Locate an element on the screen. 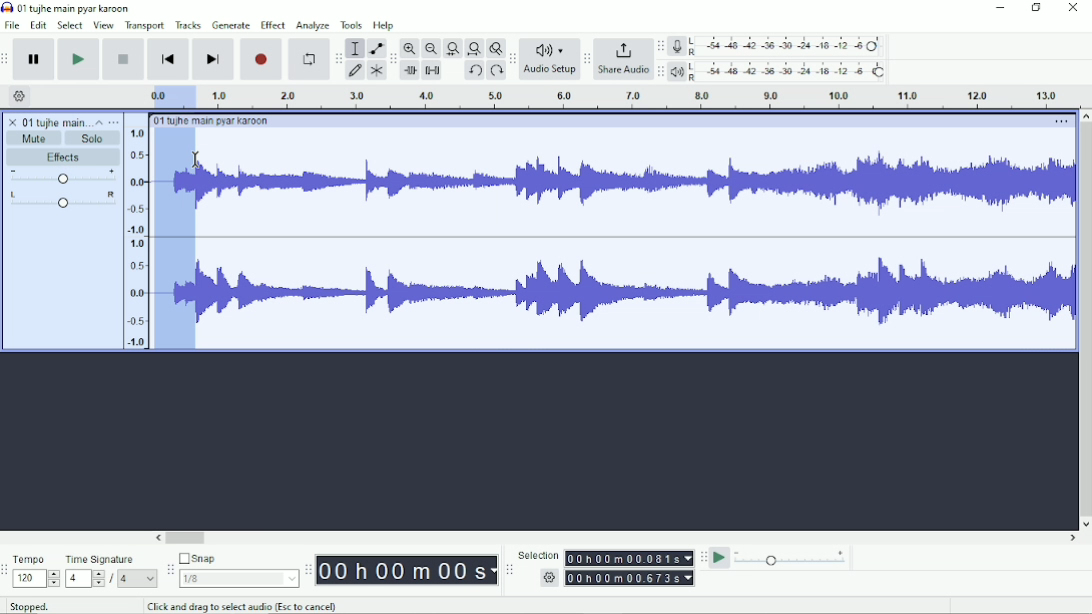 The width and height of the screenshot is (1092, 614). Playback speed is located at coordinates (791, 560).